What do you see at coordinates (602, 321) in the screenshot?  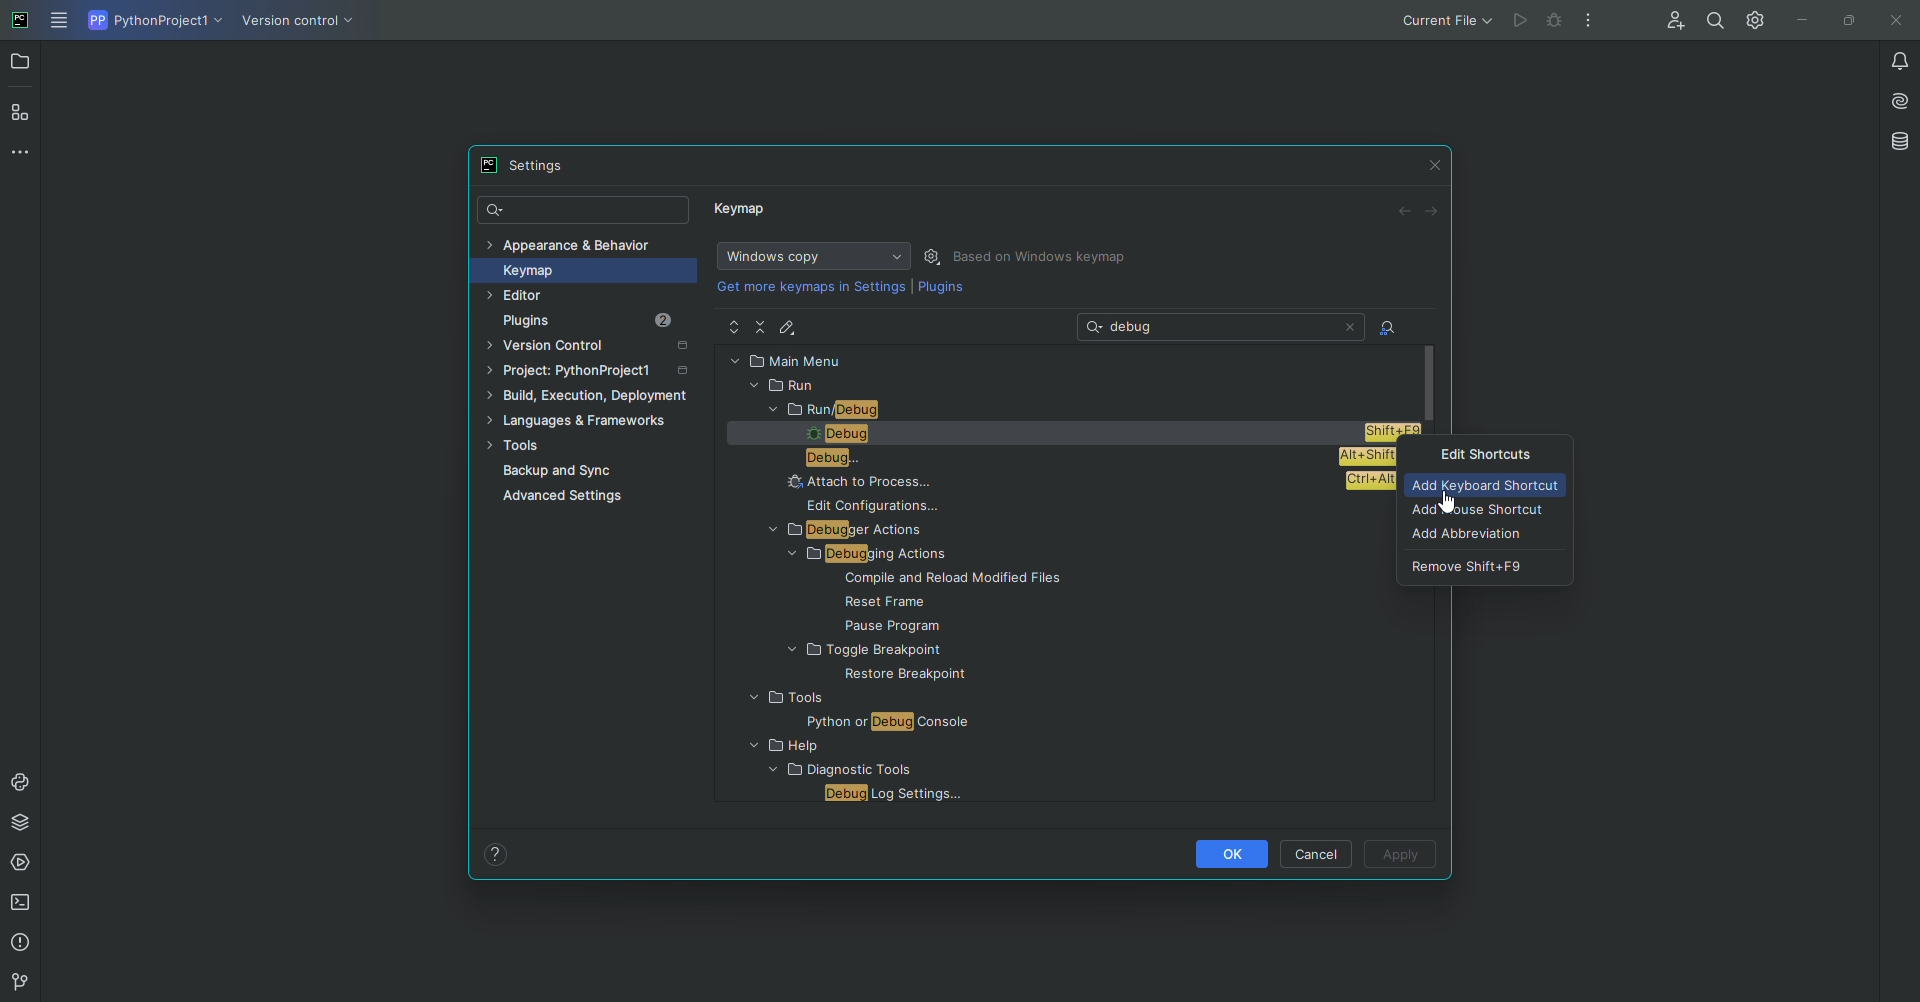 I see `Plugins` at bounding box center [602, 321].